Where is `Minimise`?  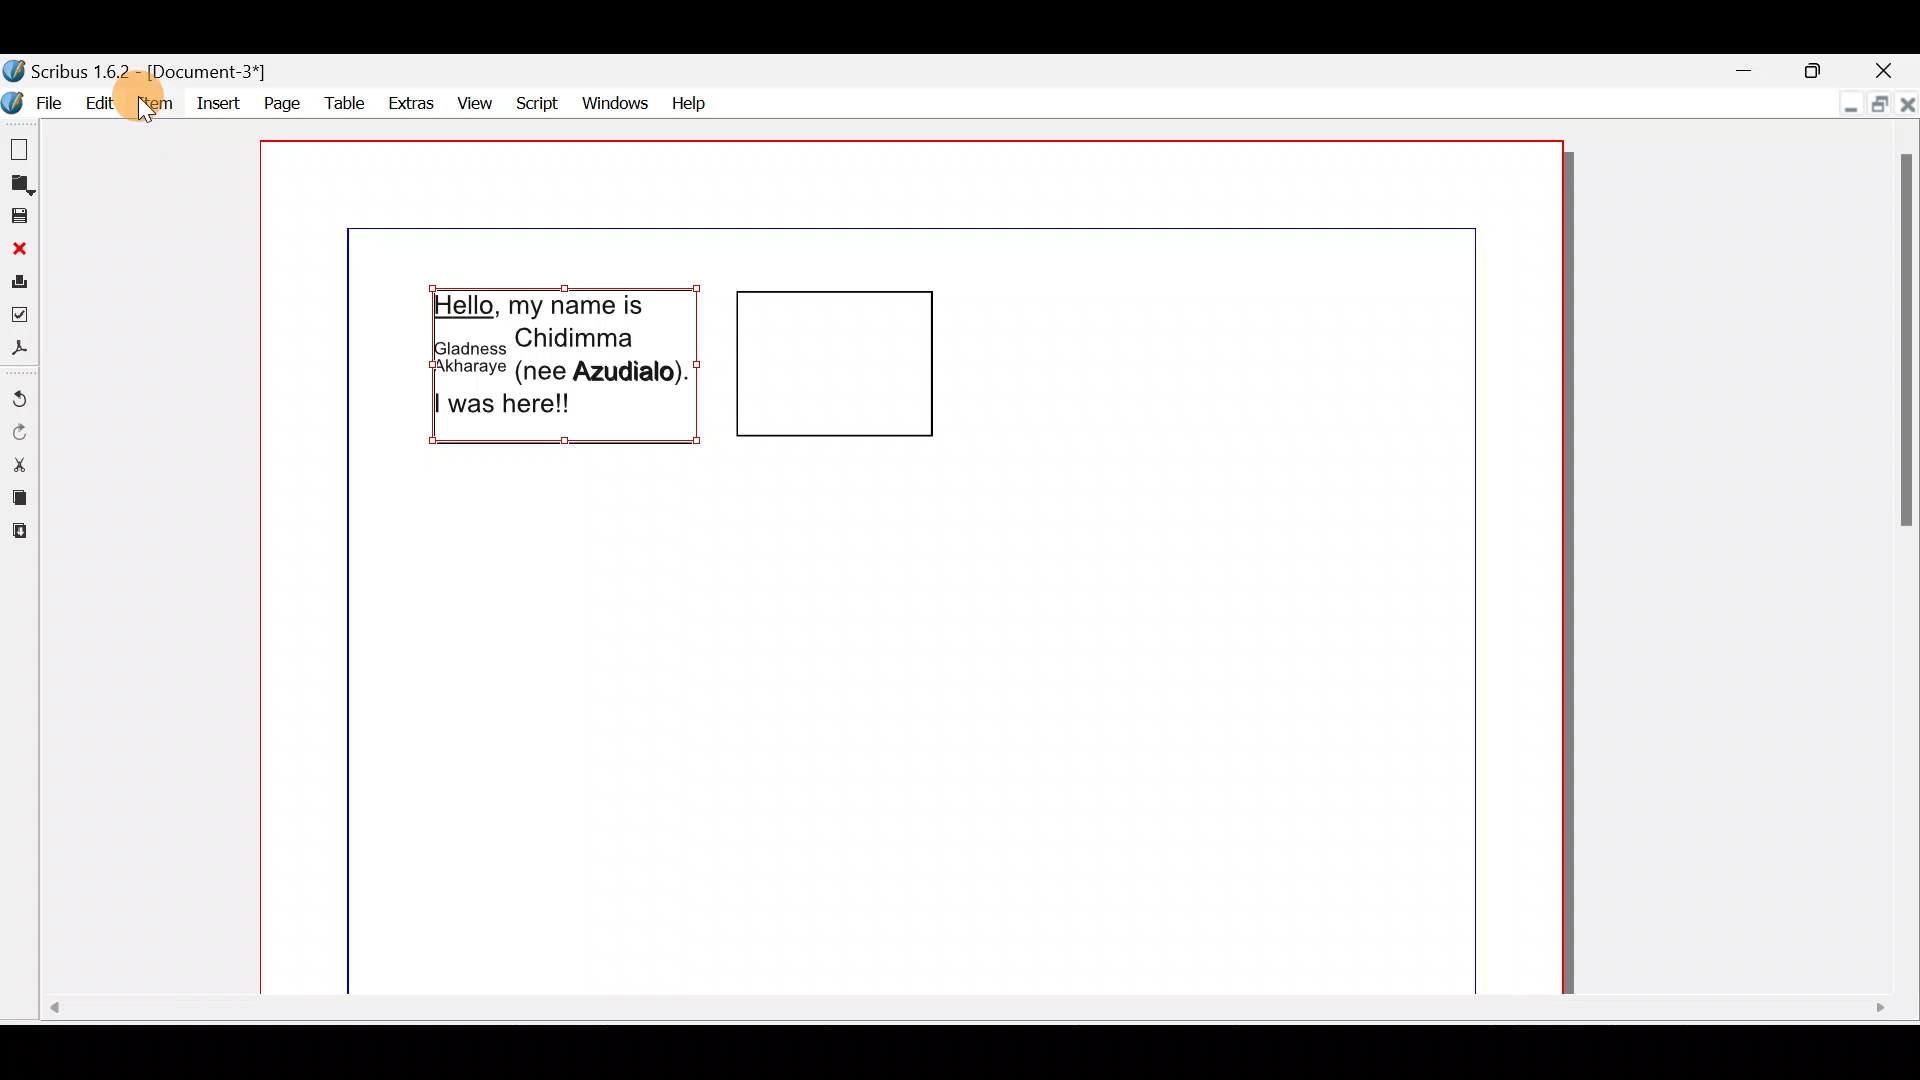
Minimise is located at coordinates (1846, 100).